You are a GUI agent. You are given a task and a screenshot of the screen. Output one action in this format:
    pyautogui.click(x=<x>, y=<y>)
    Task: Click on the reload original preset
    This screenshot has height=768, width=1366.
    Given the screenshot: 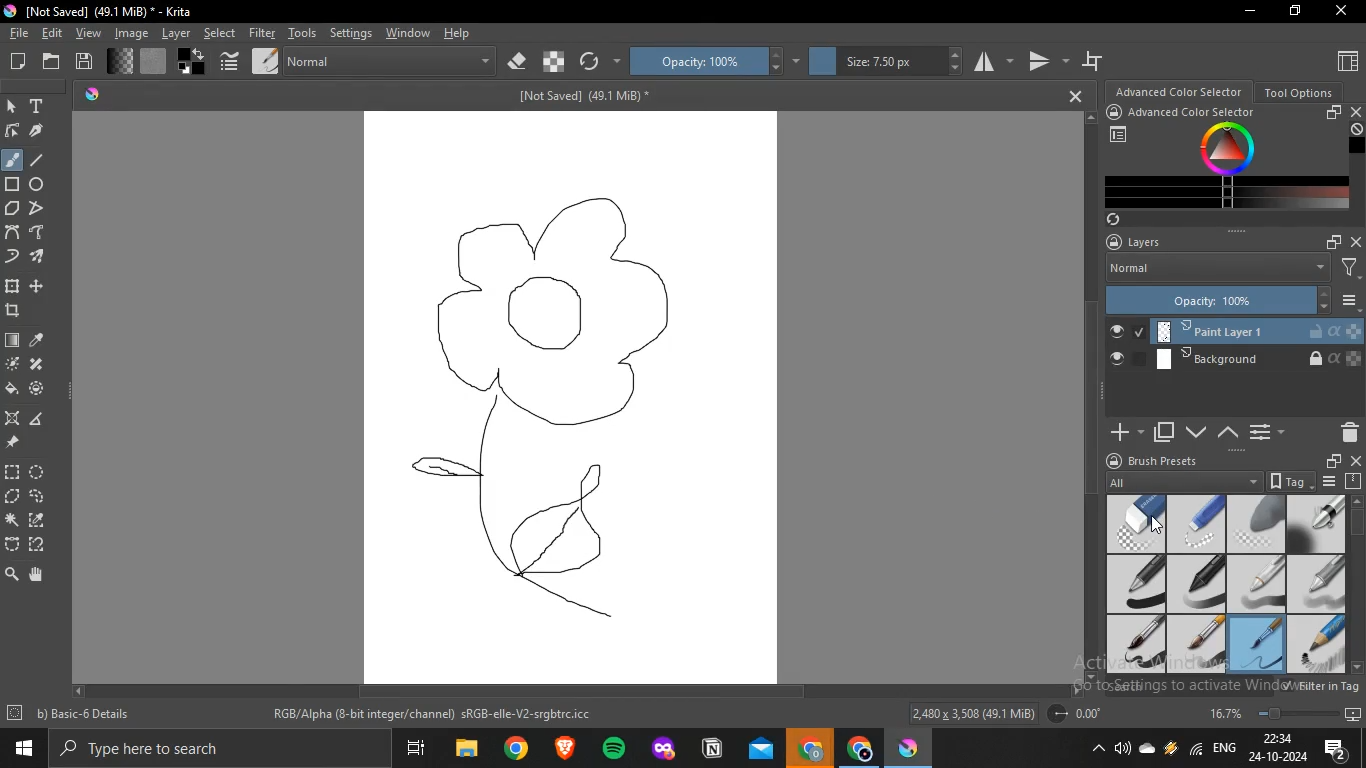 What is the action you would take?
    pyautogui.click(x=599, y=62)
    